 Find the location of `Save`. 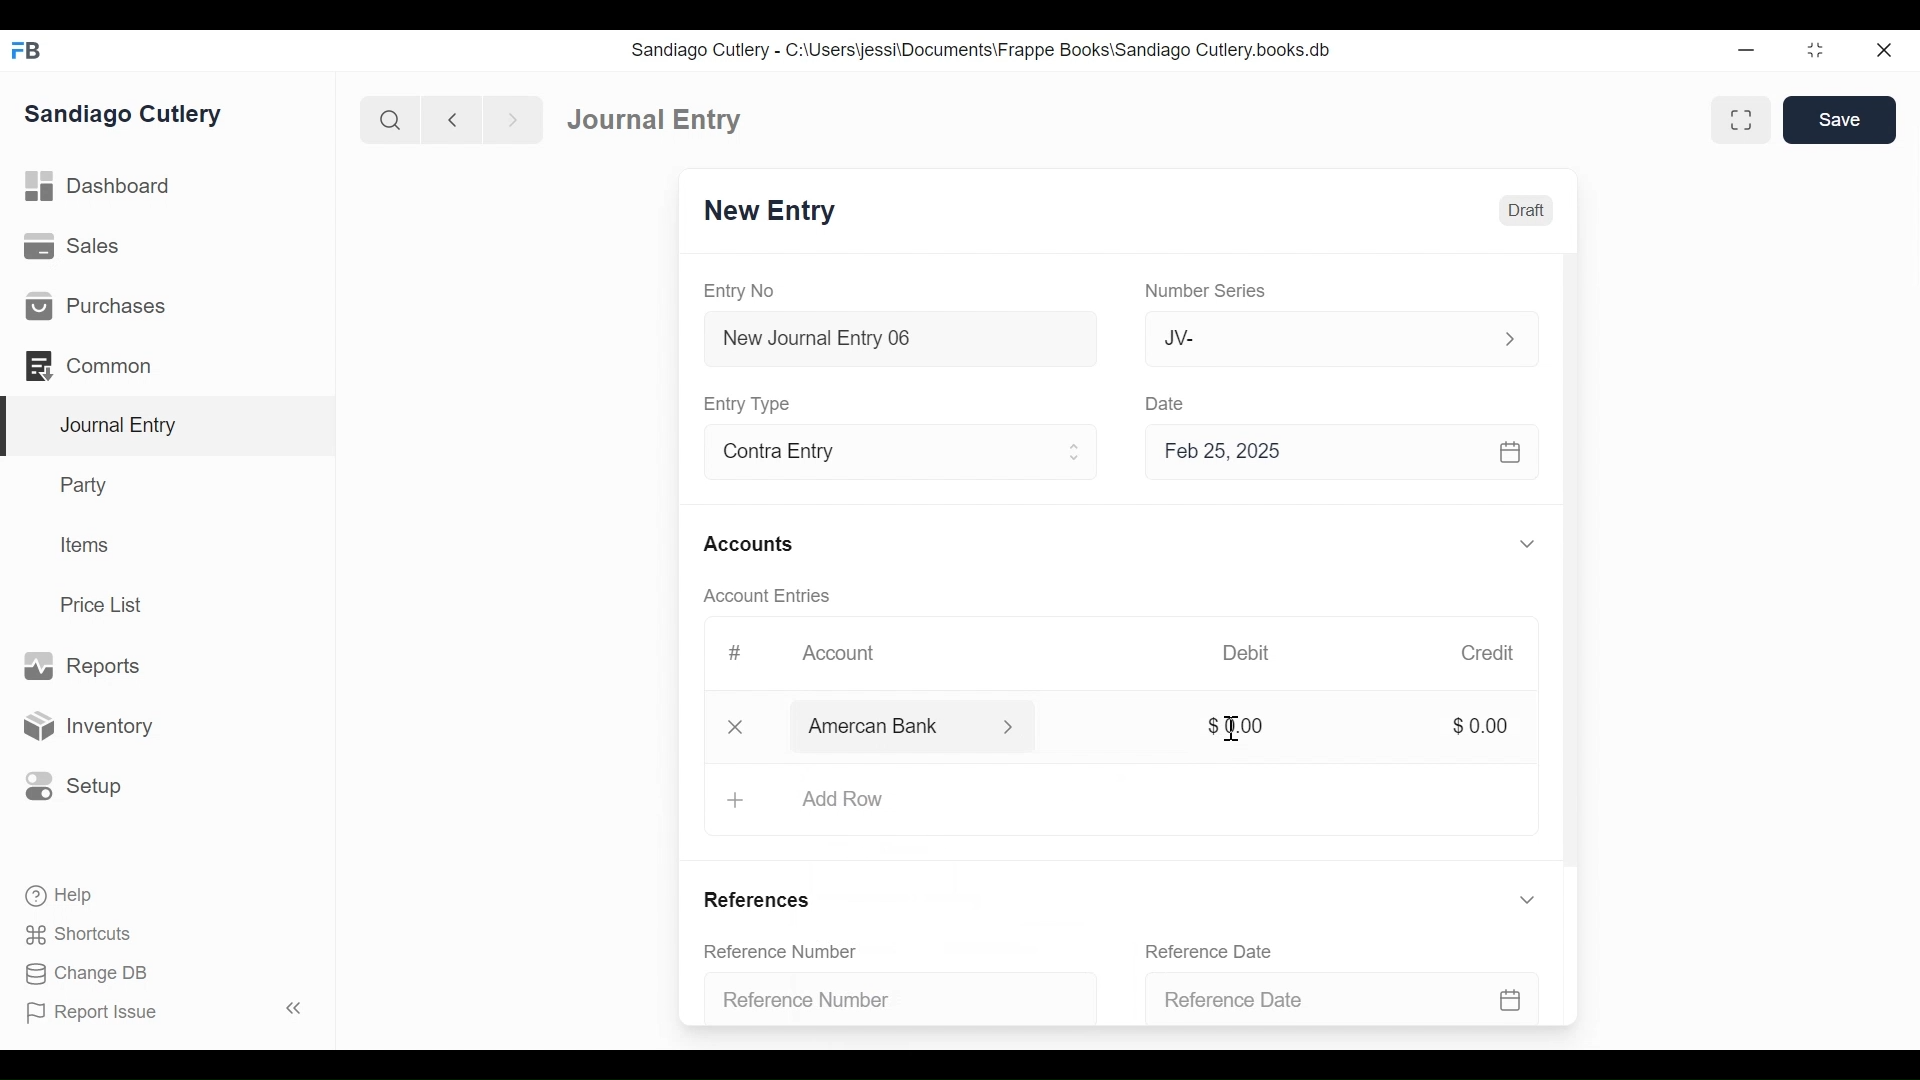

Save is located at coordinates (1839, 119).